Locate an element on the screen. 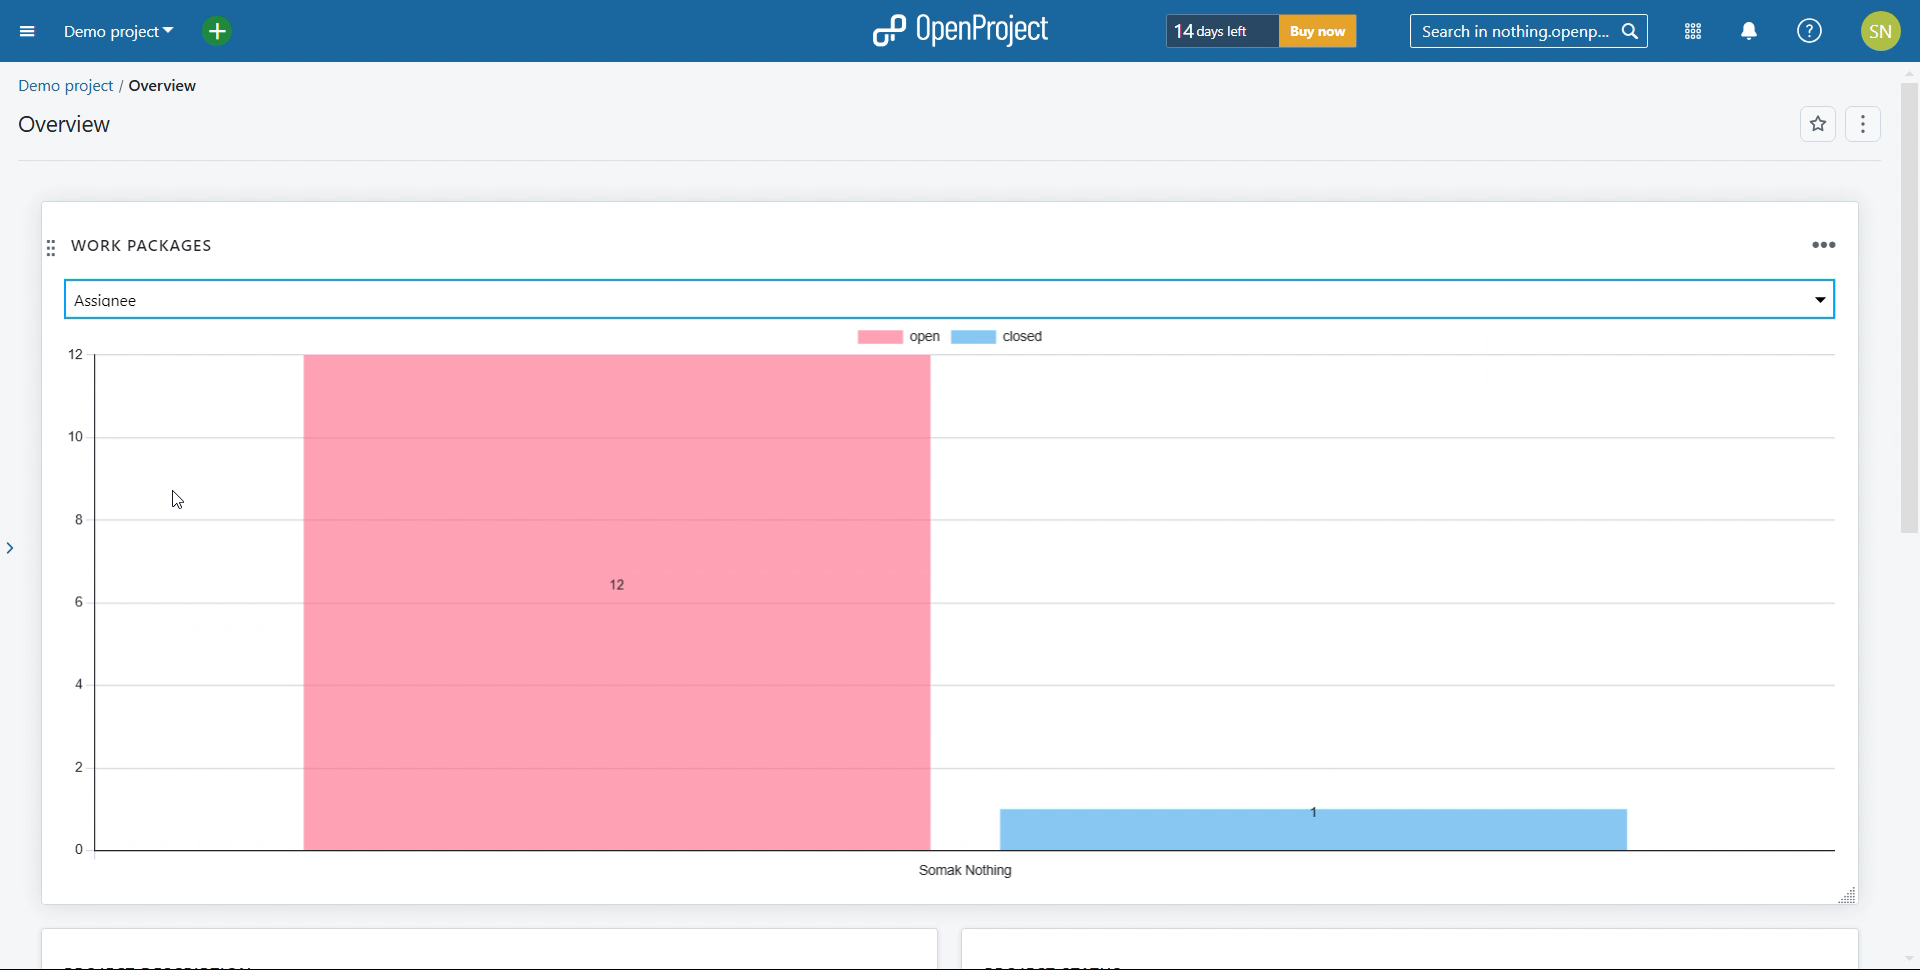  options is located at coordinates (1813, 238).